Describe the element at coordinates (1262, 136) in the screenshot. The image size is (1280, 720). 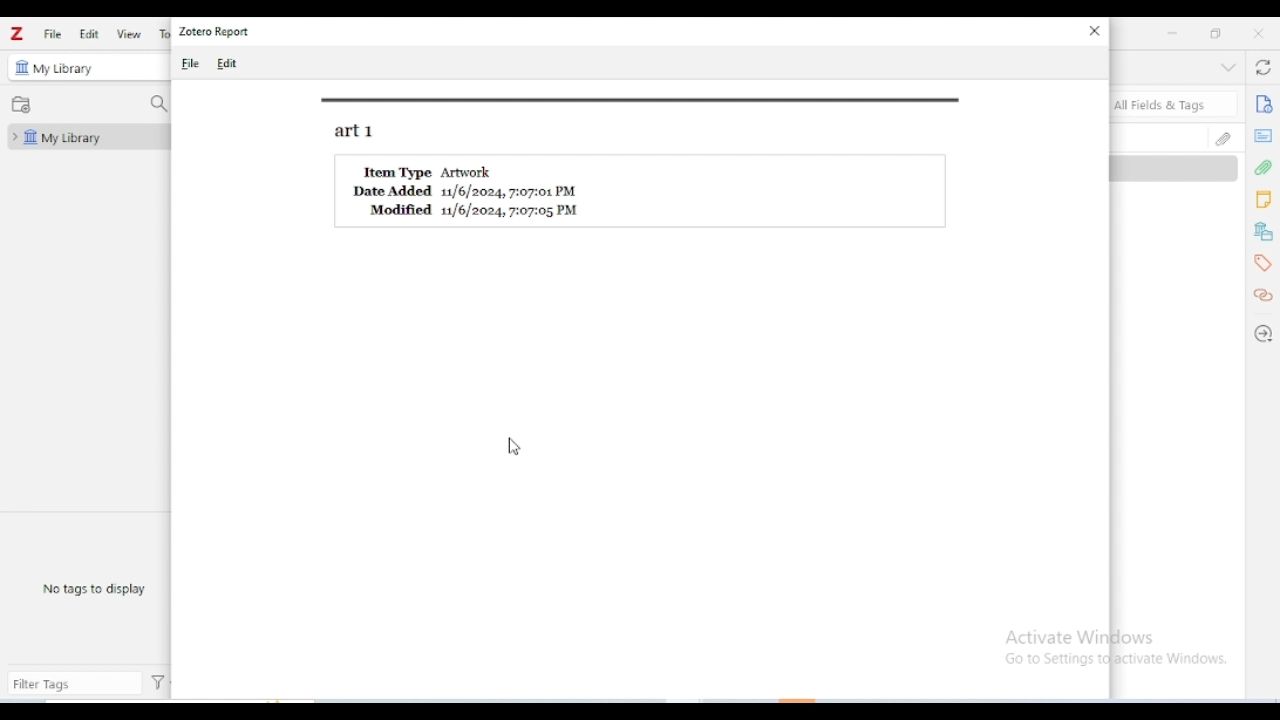
I see `abstract` at that location.